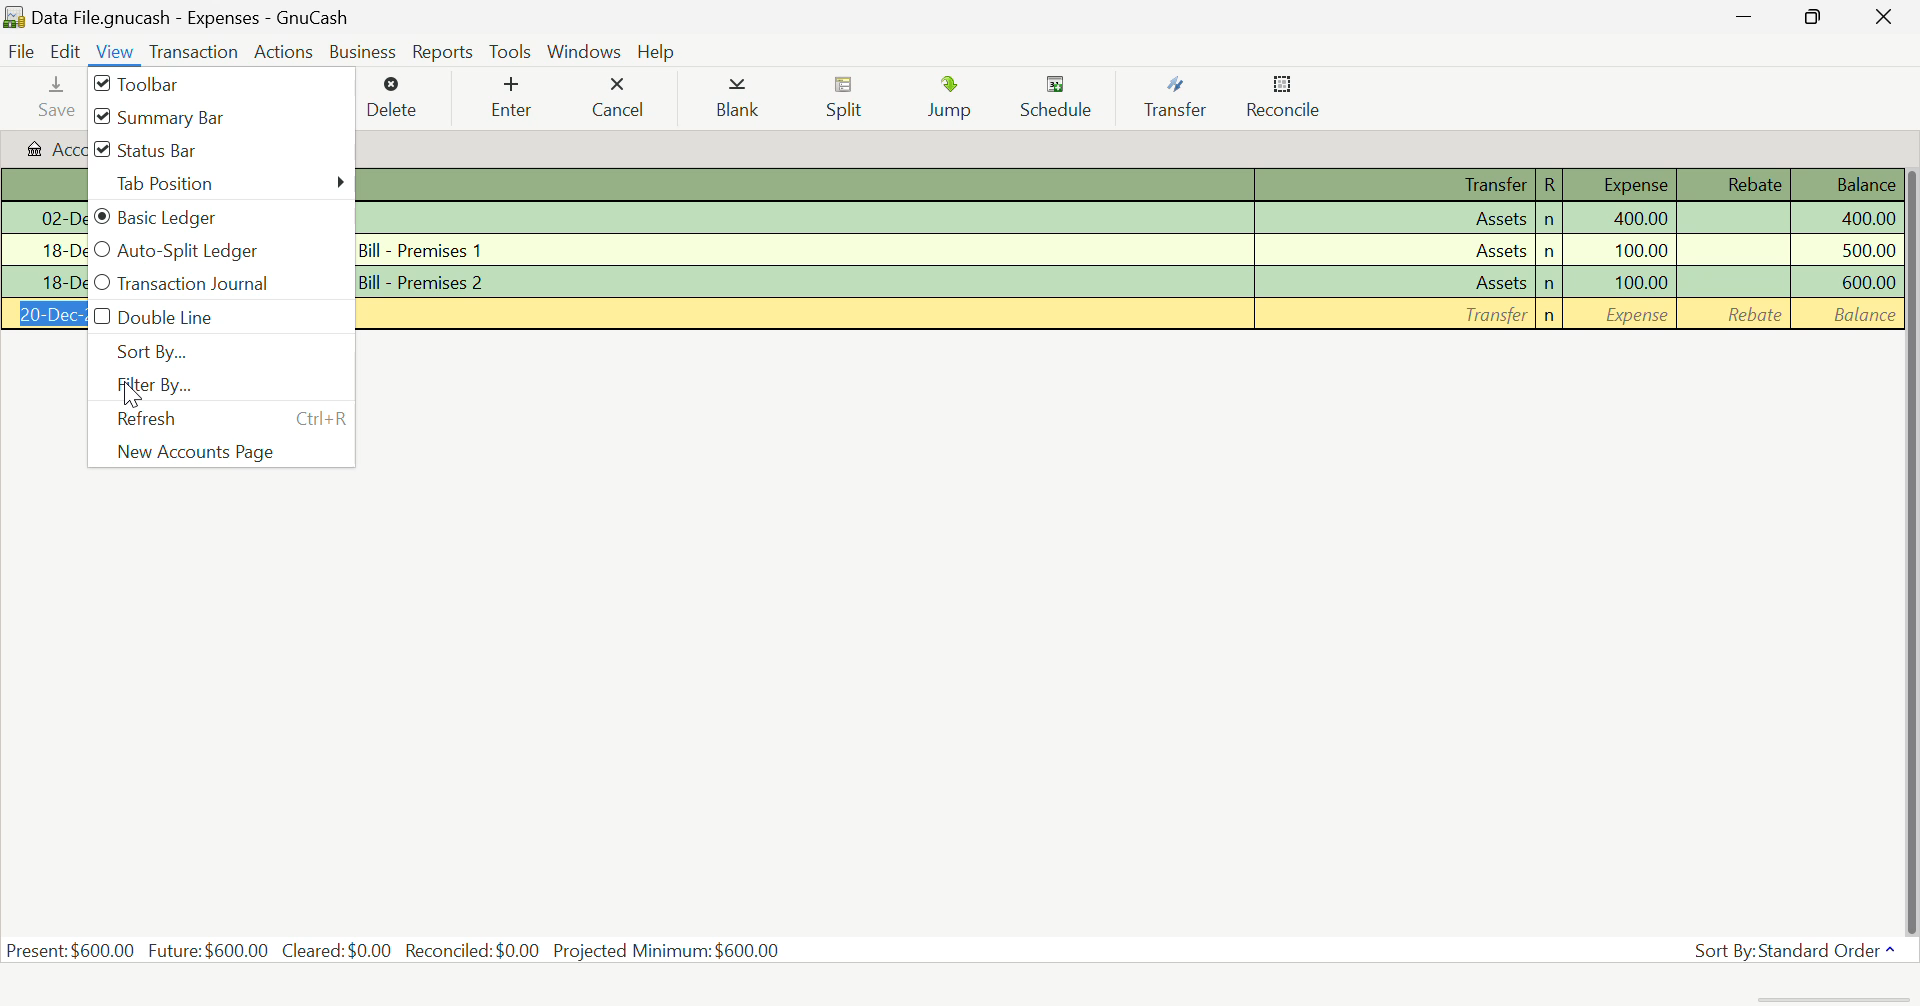 The height and width of the screenshot is (1006, 1920). I want to click on Reconcile, so click(1288, 101).